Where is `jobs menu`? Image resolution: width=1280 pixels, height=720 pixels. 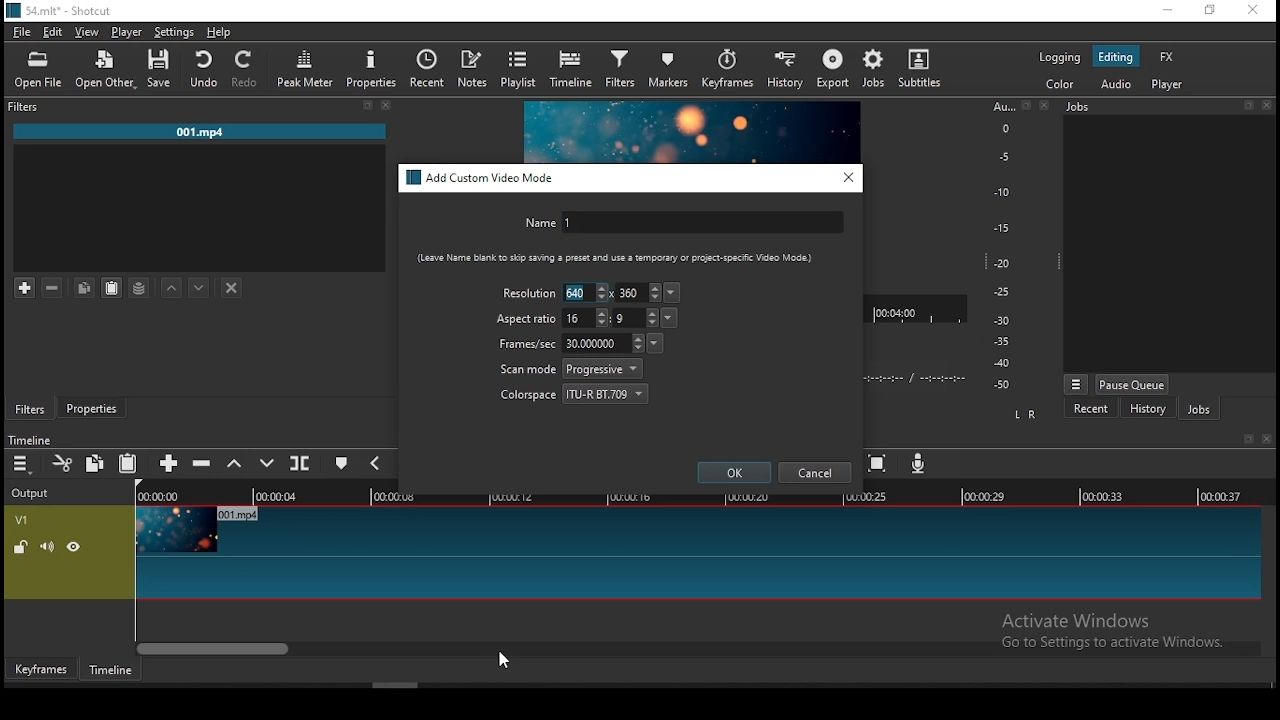
jobs menu is located at coordinates (1077, 386).